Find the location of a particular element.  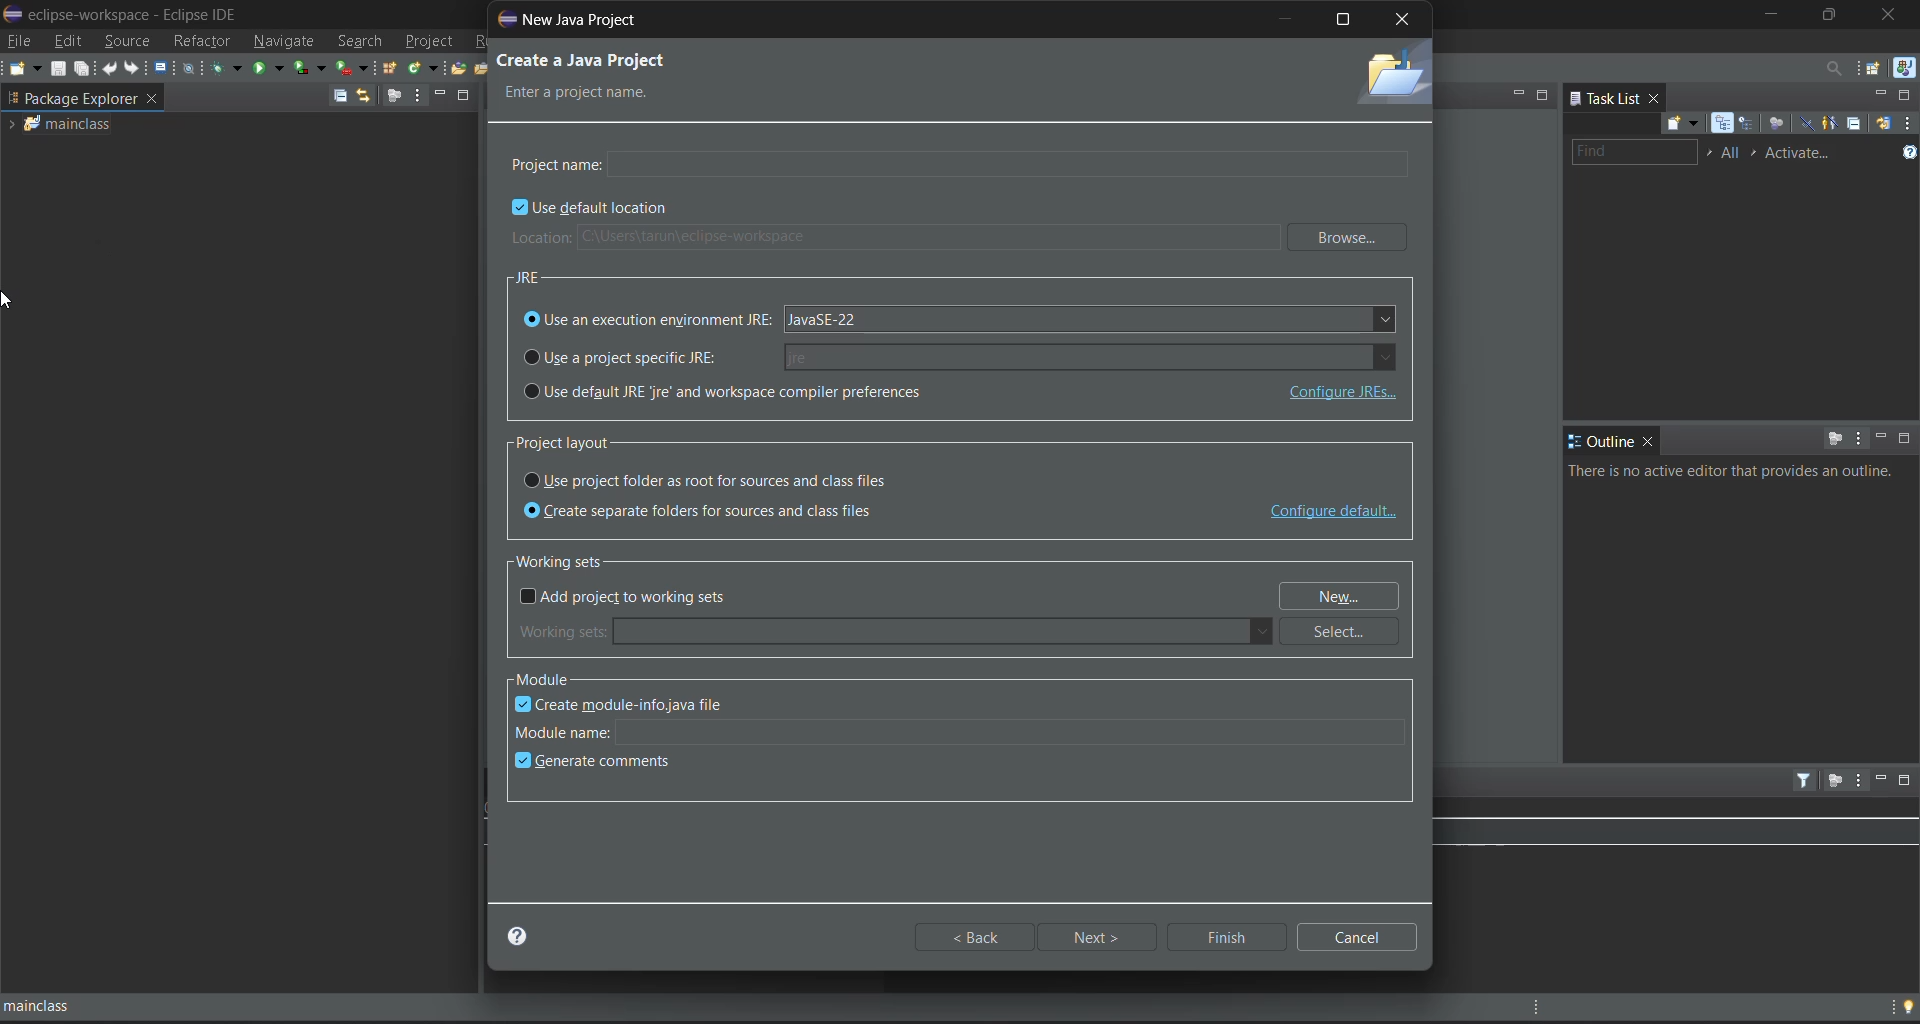

mainclass is located at coordinates (86, 124).